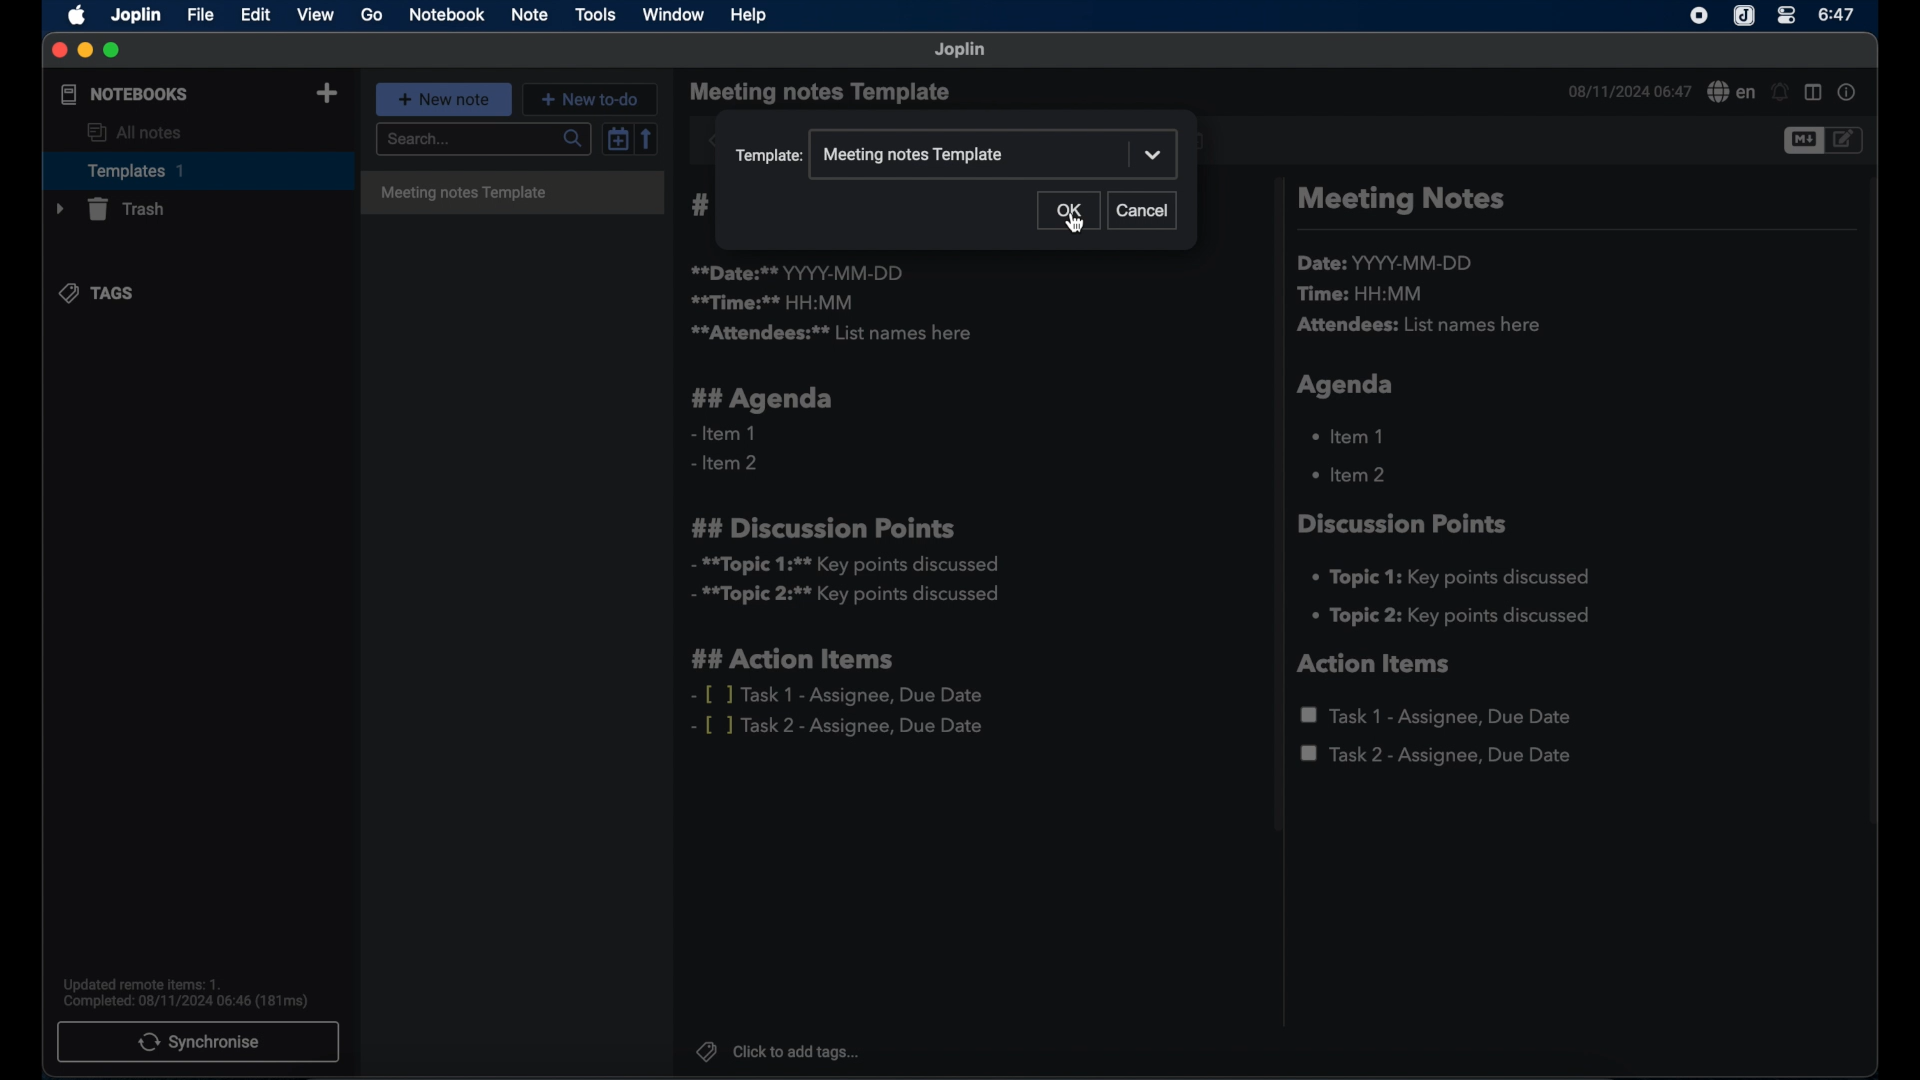 The image size is (1920, 1080). What do you see at coordinates (1437, 756) in the screenshot?
I see `task 2 - assignee, due date` at bounding box center [1437, 756].